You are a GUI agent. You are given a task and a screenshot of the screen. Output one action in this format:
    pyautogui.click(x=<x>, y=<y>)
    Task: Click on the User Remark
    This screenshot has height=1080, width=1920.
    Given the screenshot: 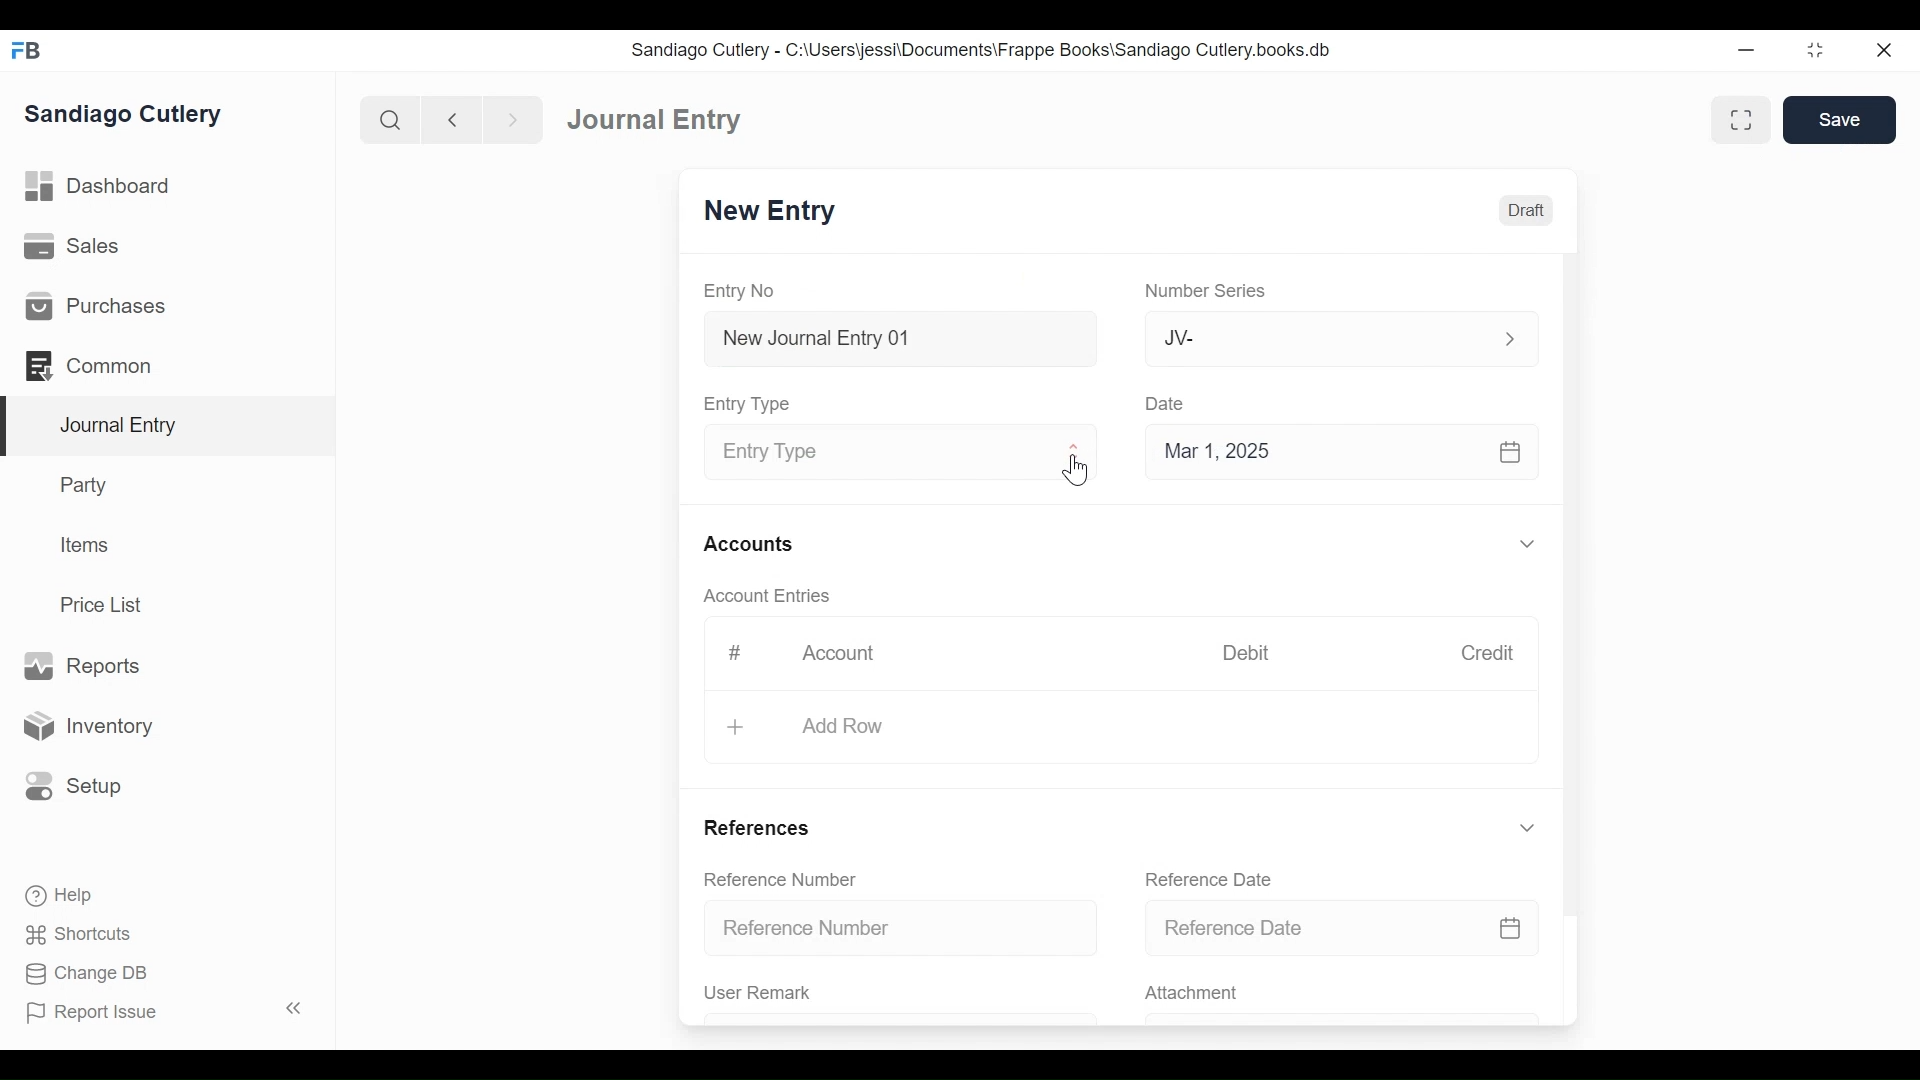 What is the action you would take?
    pyautogui.click(x=899, y=997)
    